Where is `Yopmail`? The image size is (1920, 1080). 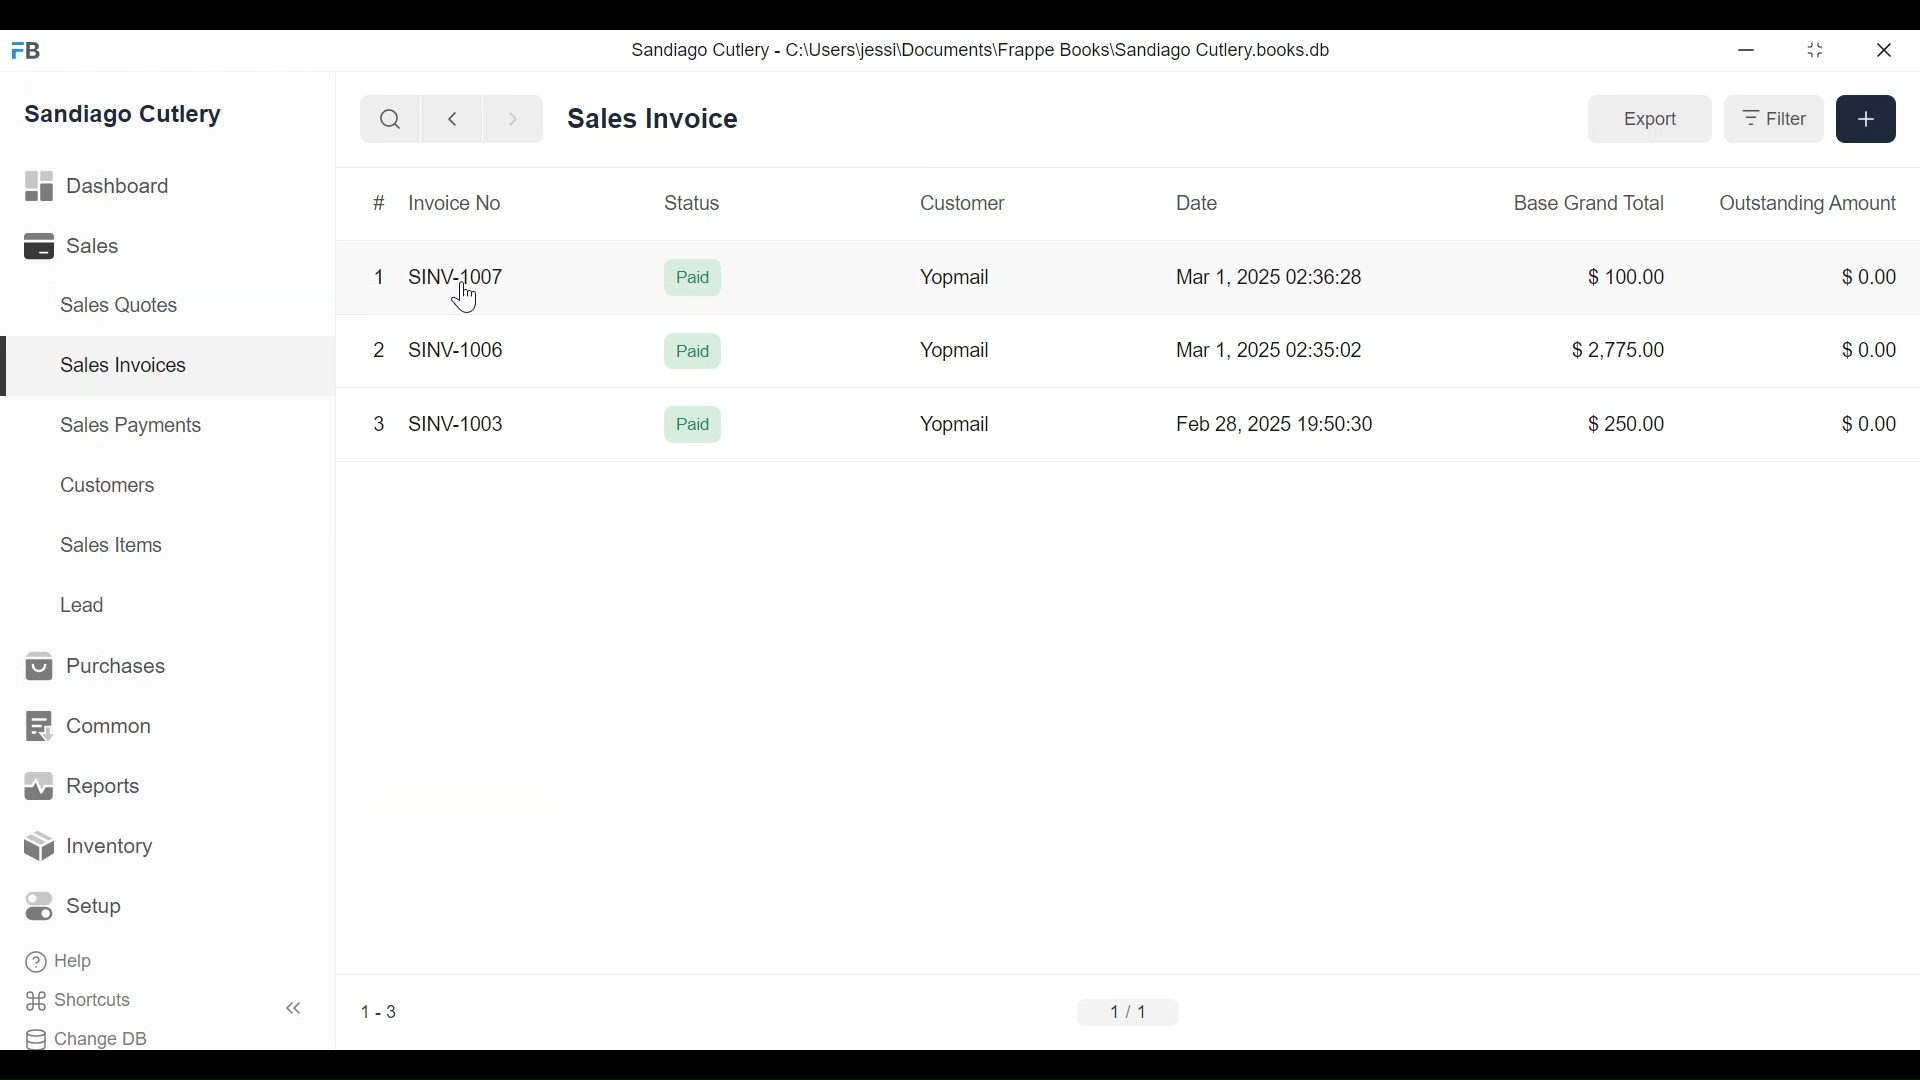 Yopmail is located at coordinates (954, 425).